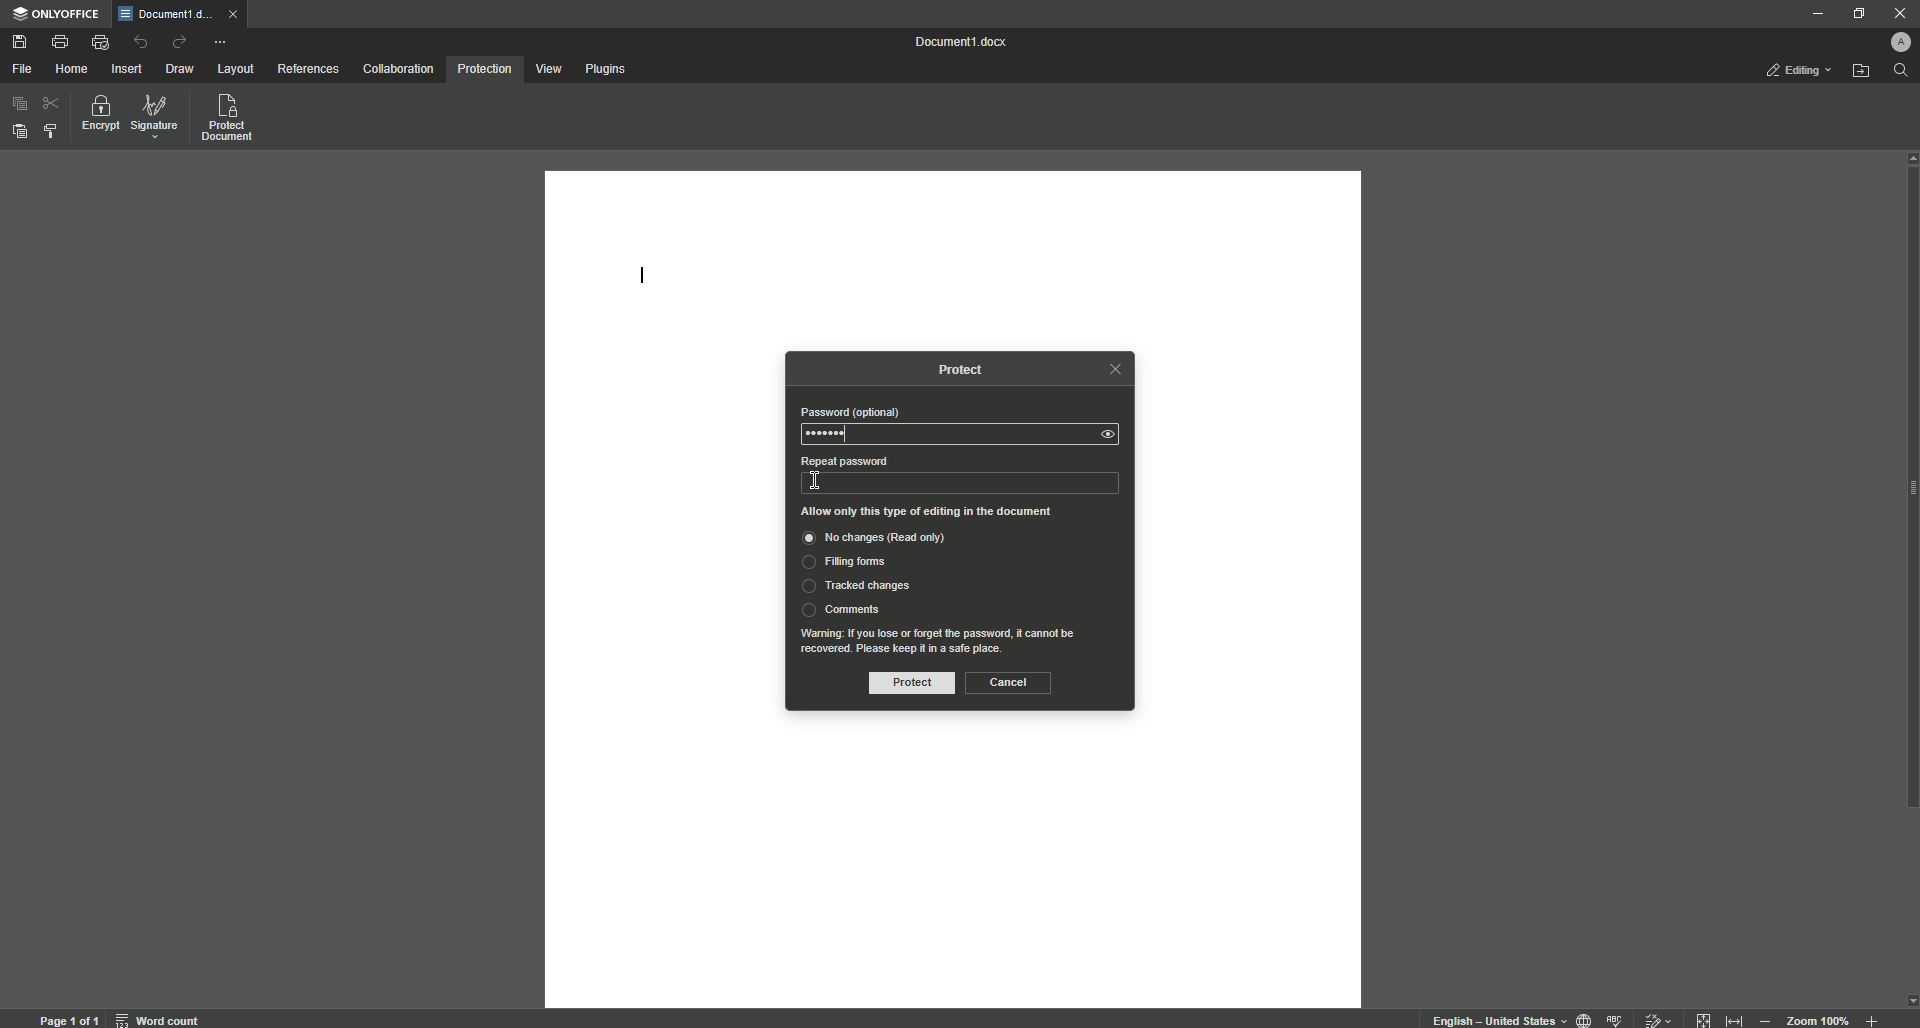  Describe the element at coordinates (1902, 71) in the screenshot. I see `search` at that location.